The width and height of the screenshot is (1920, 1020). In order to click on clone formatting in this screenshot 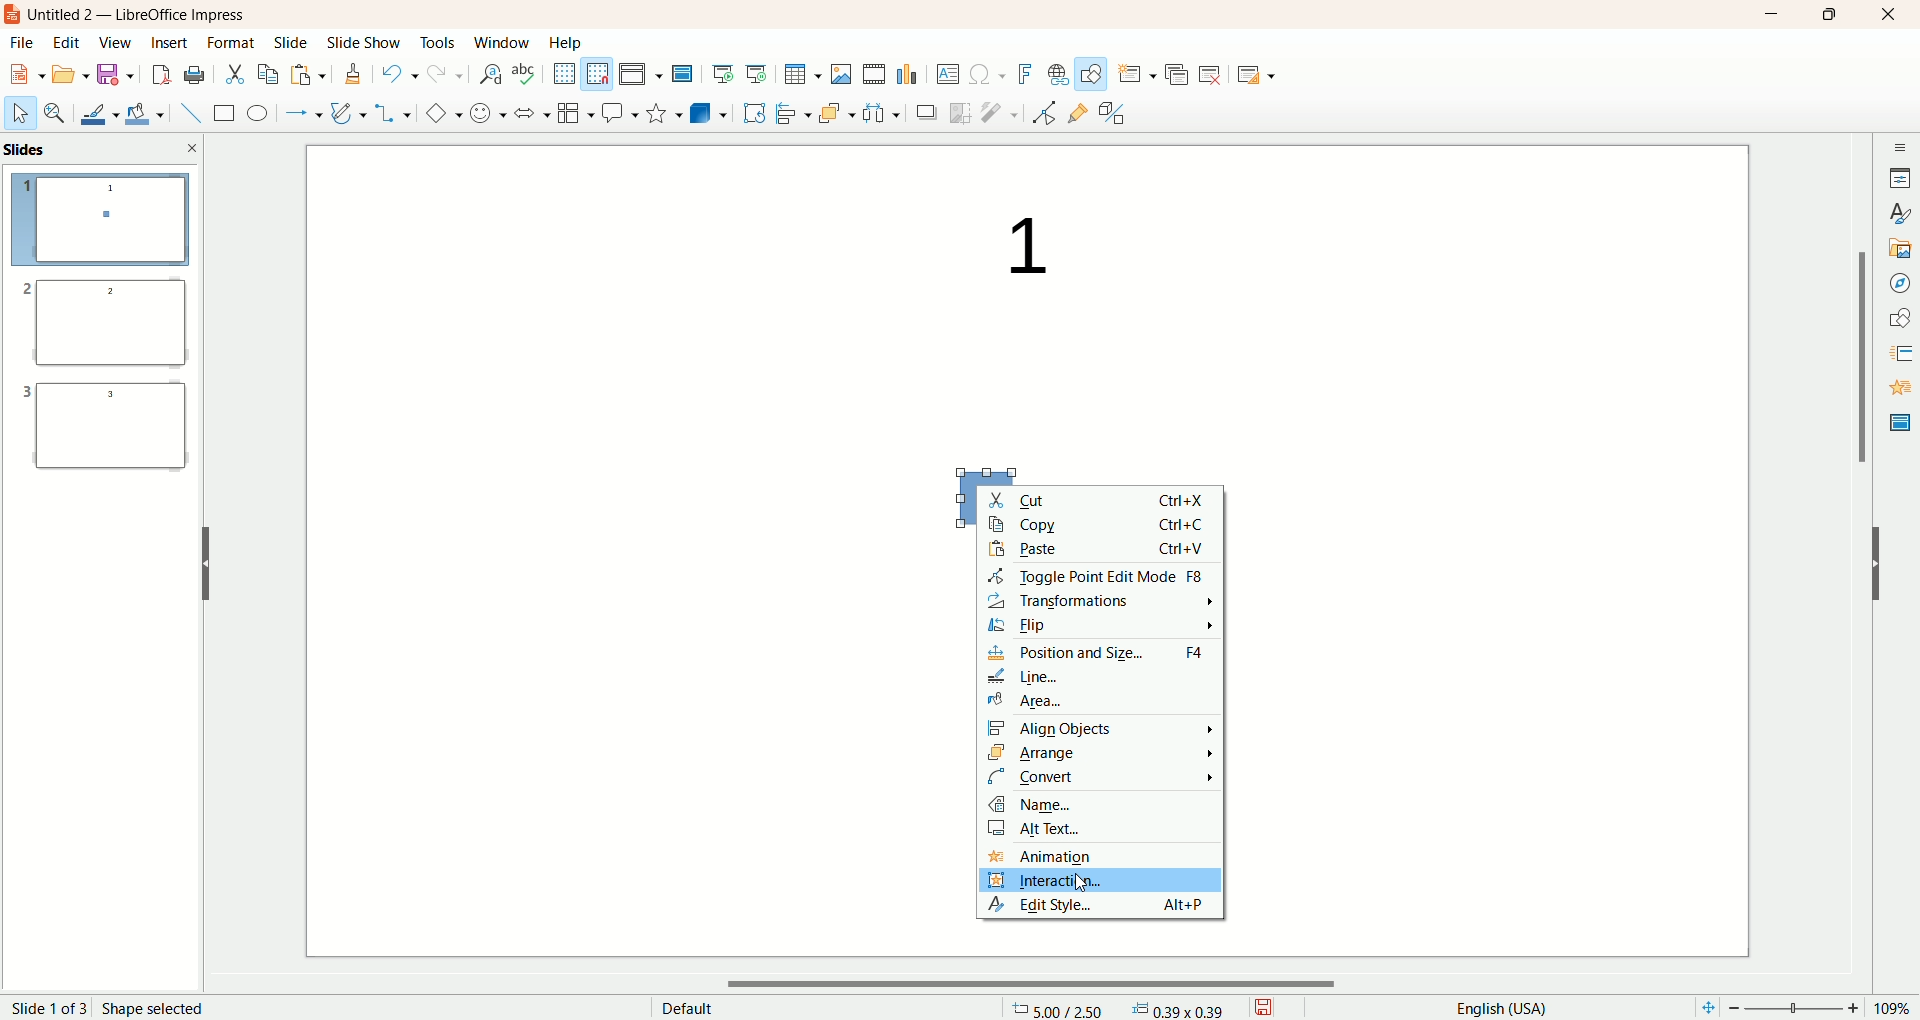, I will do `click(351, 75)`.